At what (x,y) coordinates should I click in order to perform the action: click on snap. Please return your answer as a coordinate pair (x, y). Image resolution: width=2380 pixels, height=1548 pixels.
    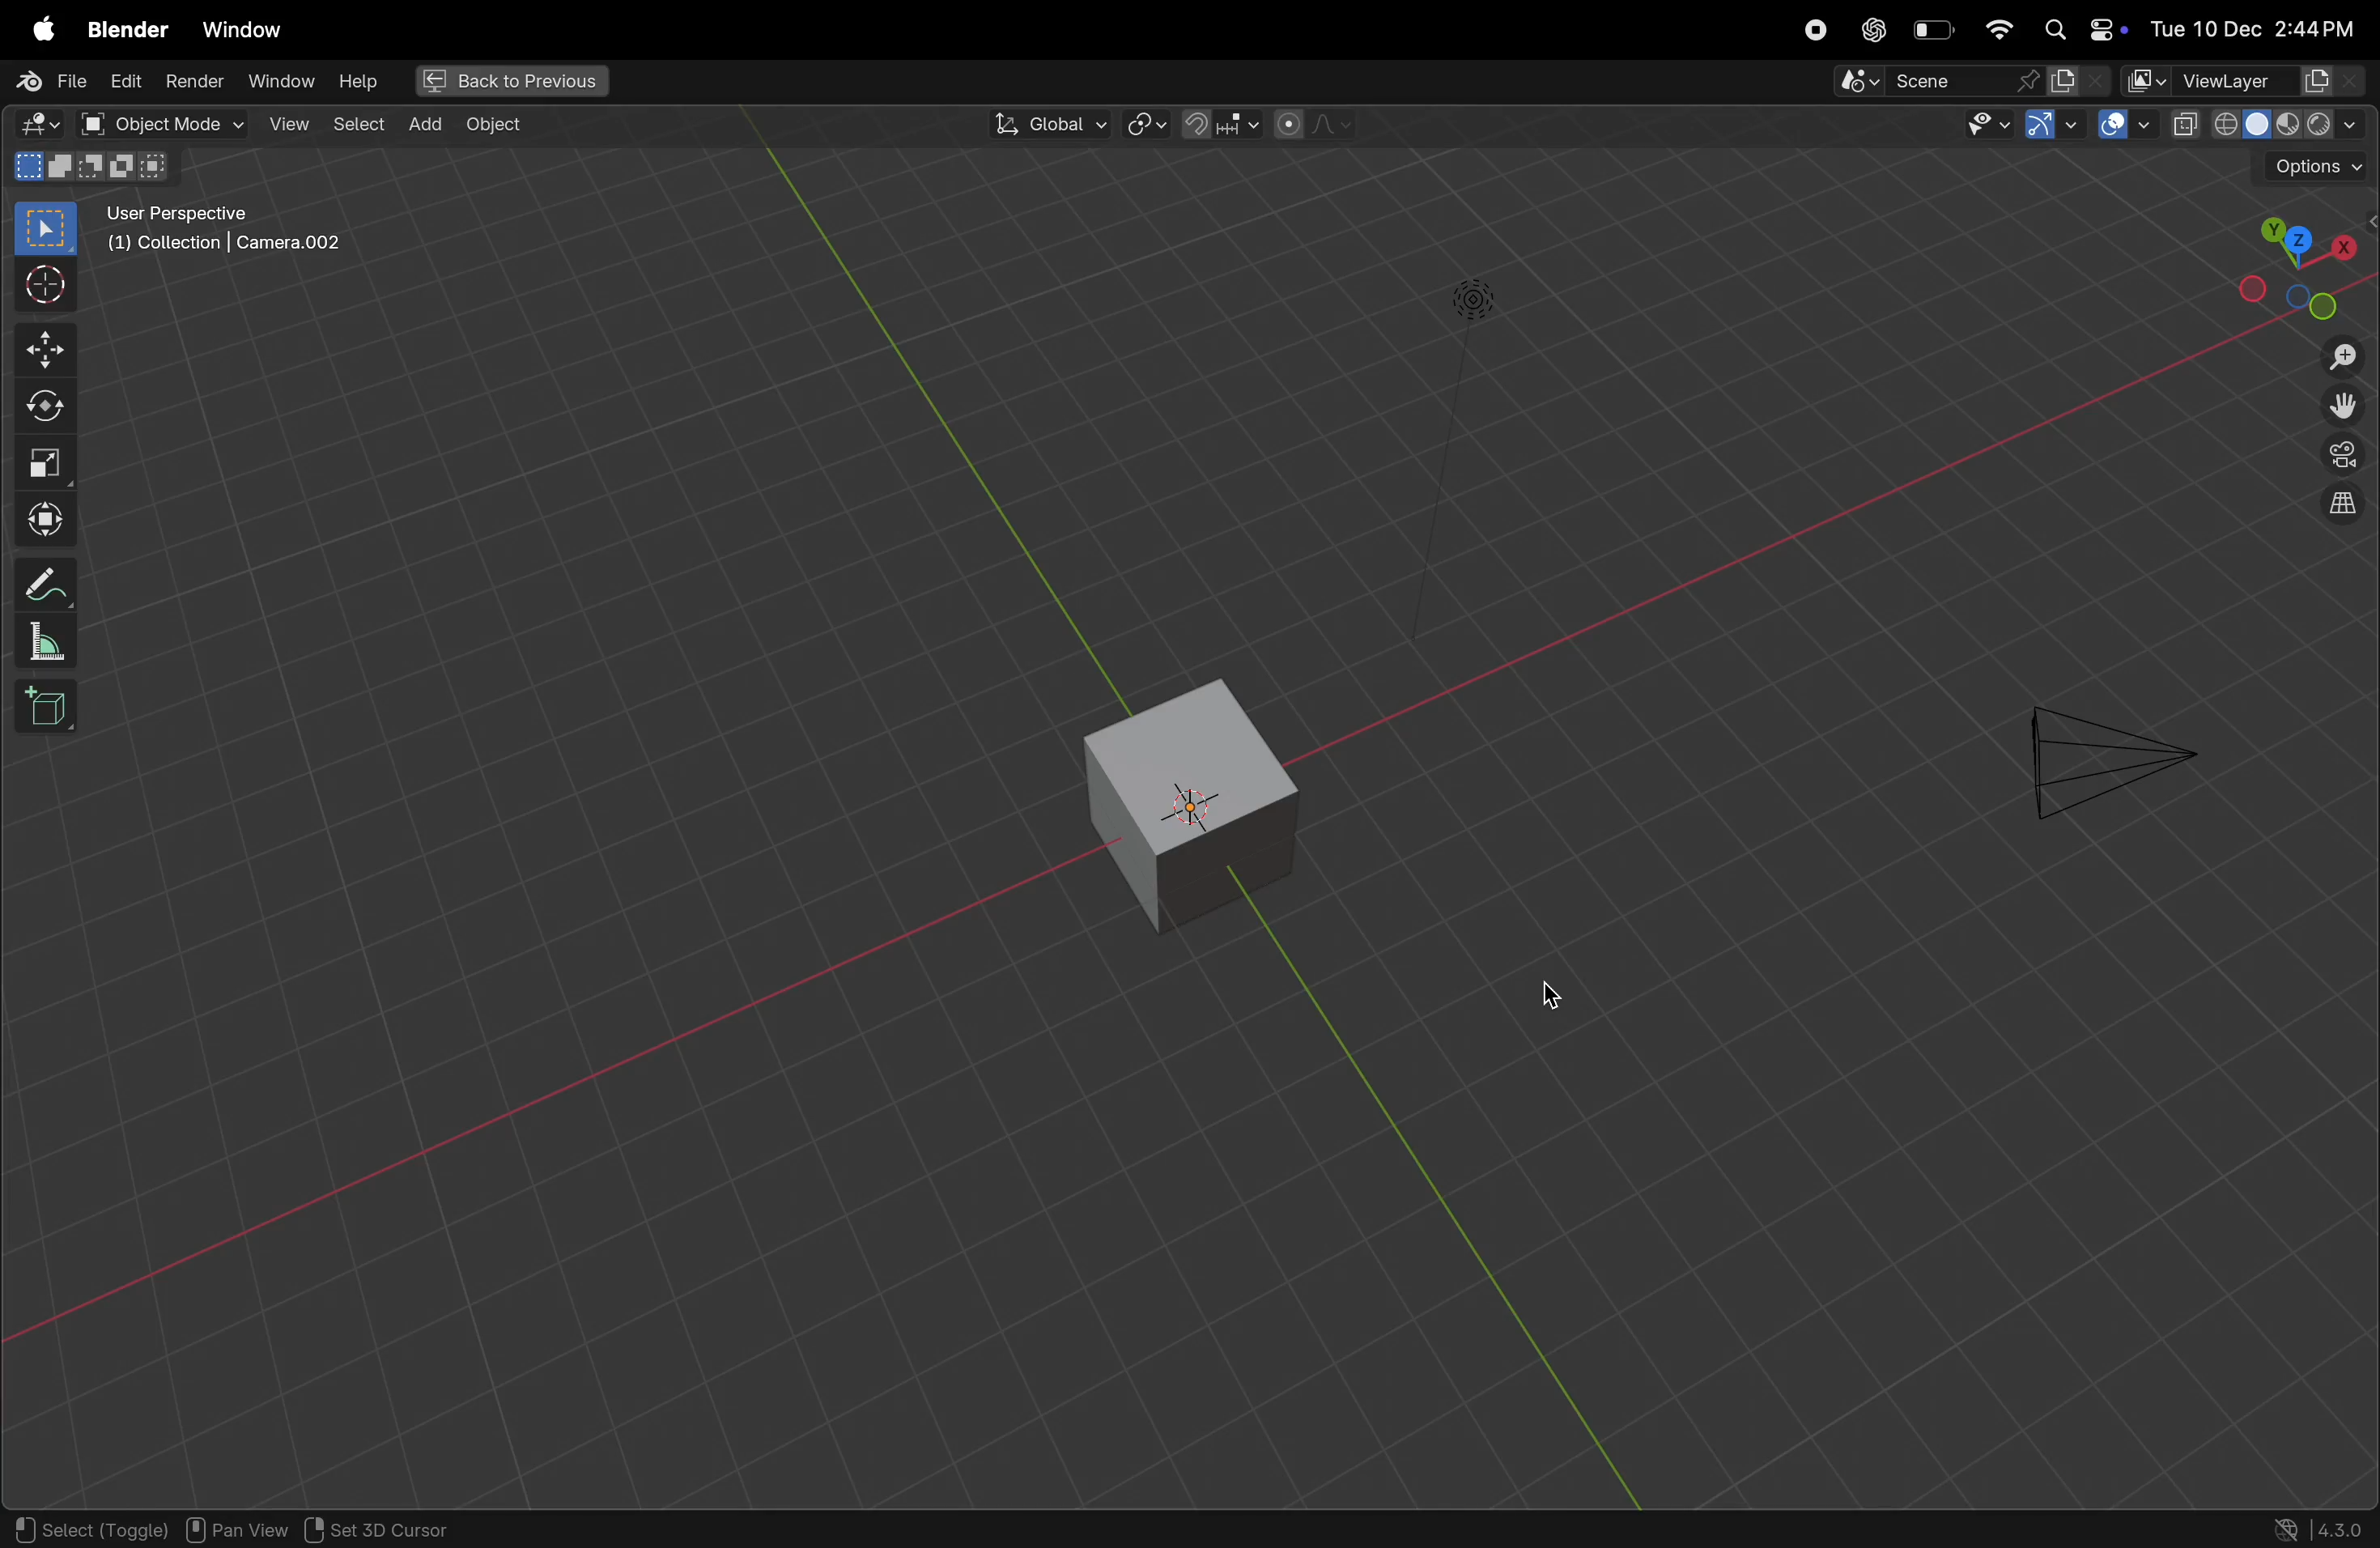
    Looking at the image, I should click on (1222, 124).